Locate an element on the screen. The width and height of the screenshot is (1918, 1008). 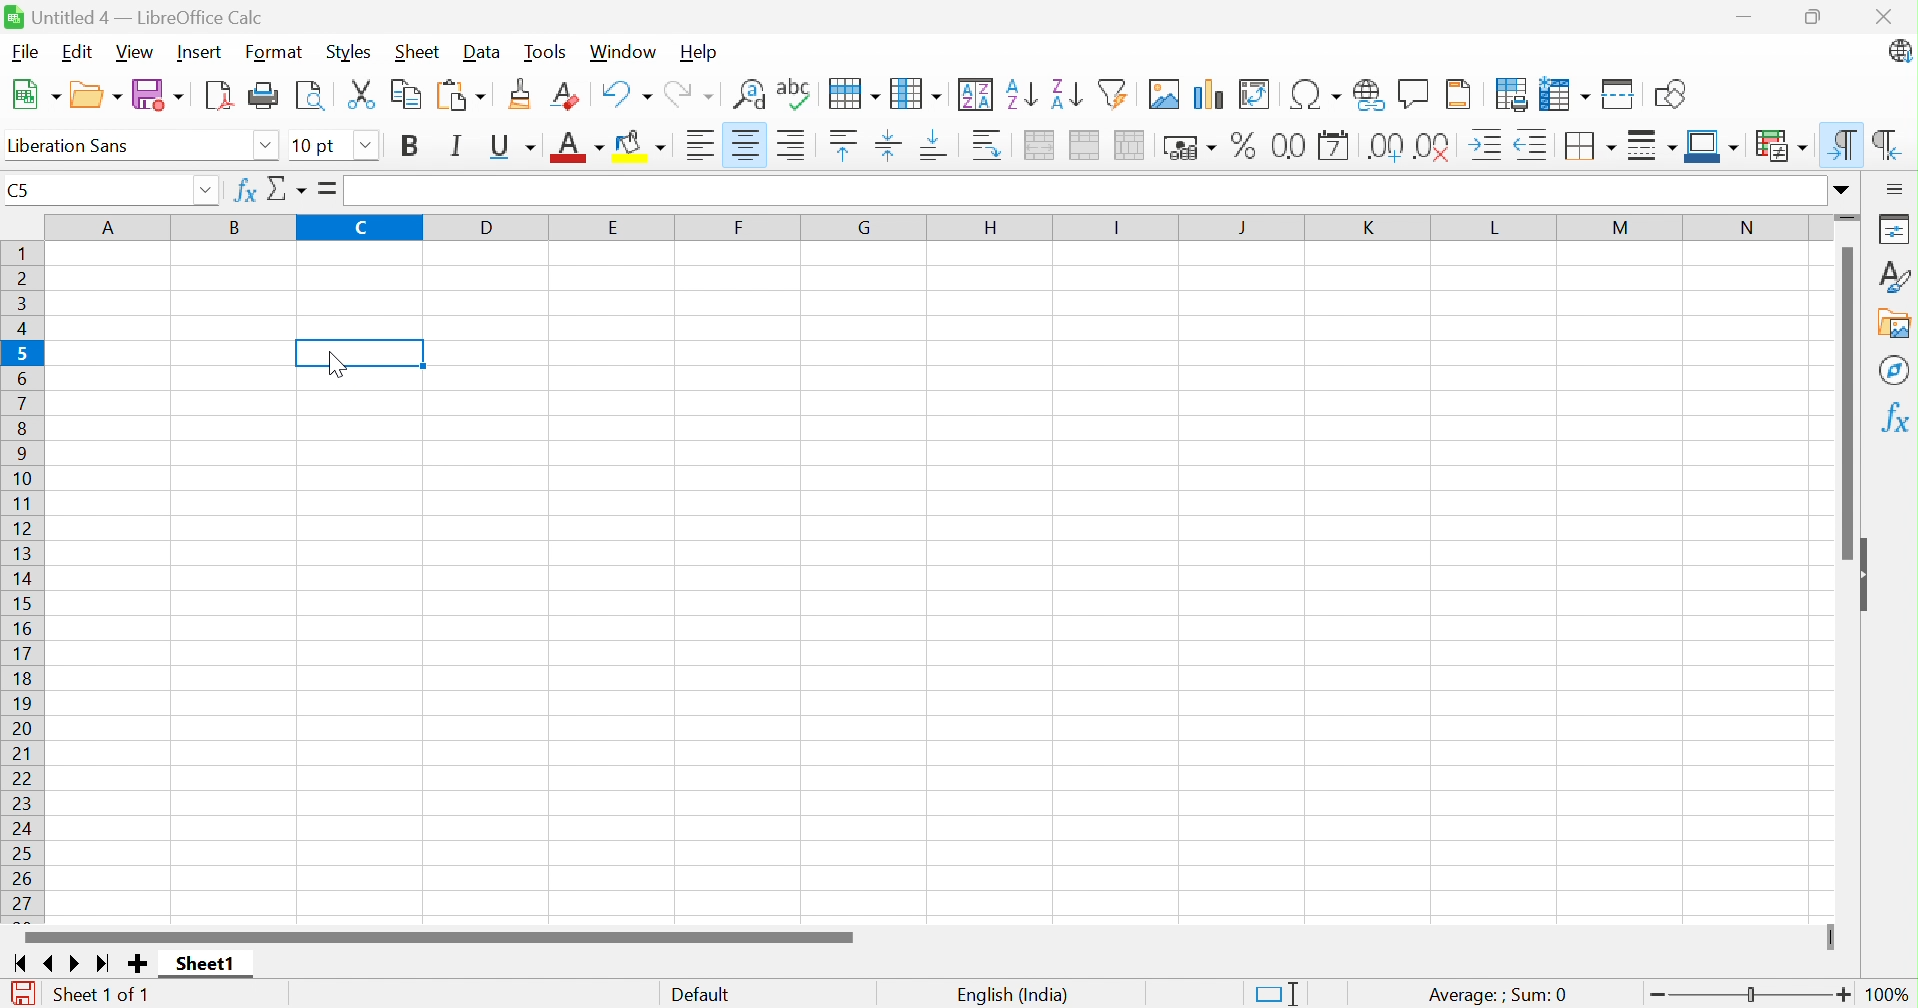
Find and Replace is located at coordinates (750, 94).